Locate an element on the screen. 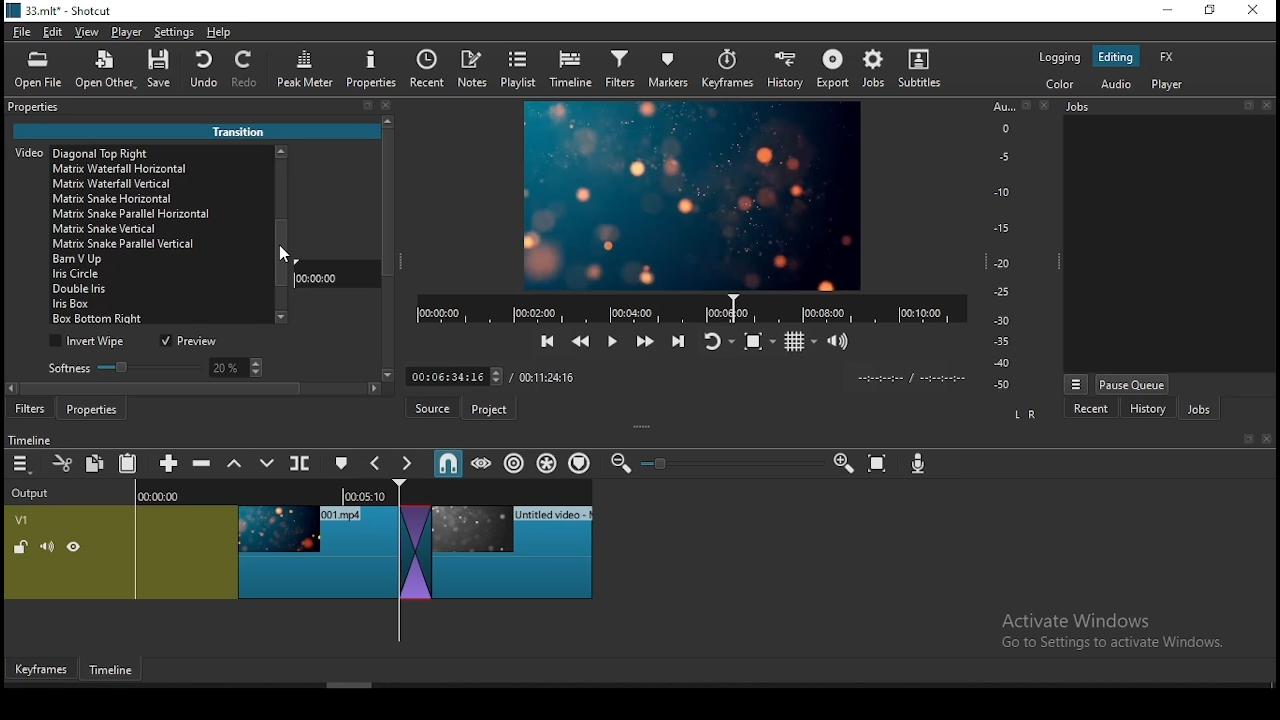 The width and height of the screenshot is (1280, 720). properties is located at coordinates (40, 106).